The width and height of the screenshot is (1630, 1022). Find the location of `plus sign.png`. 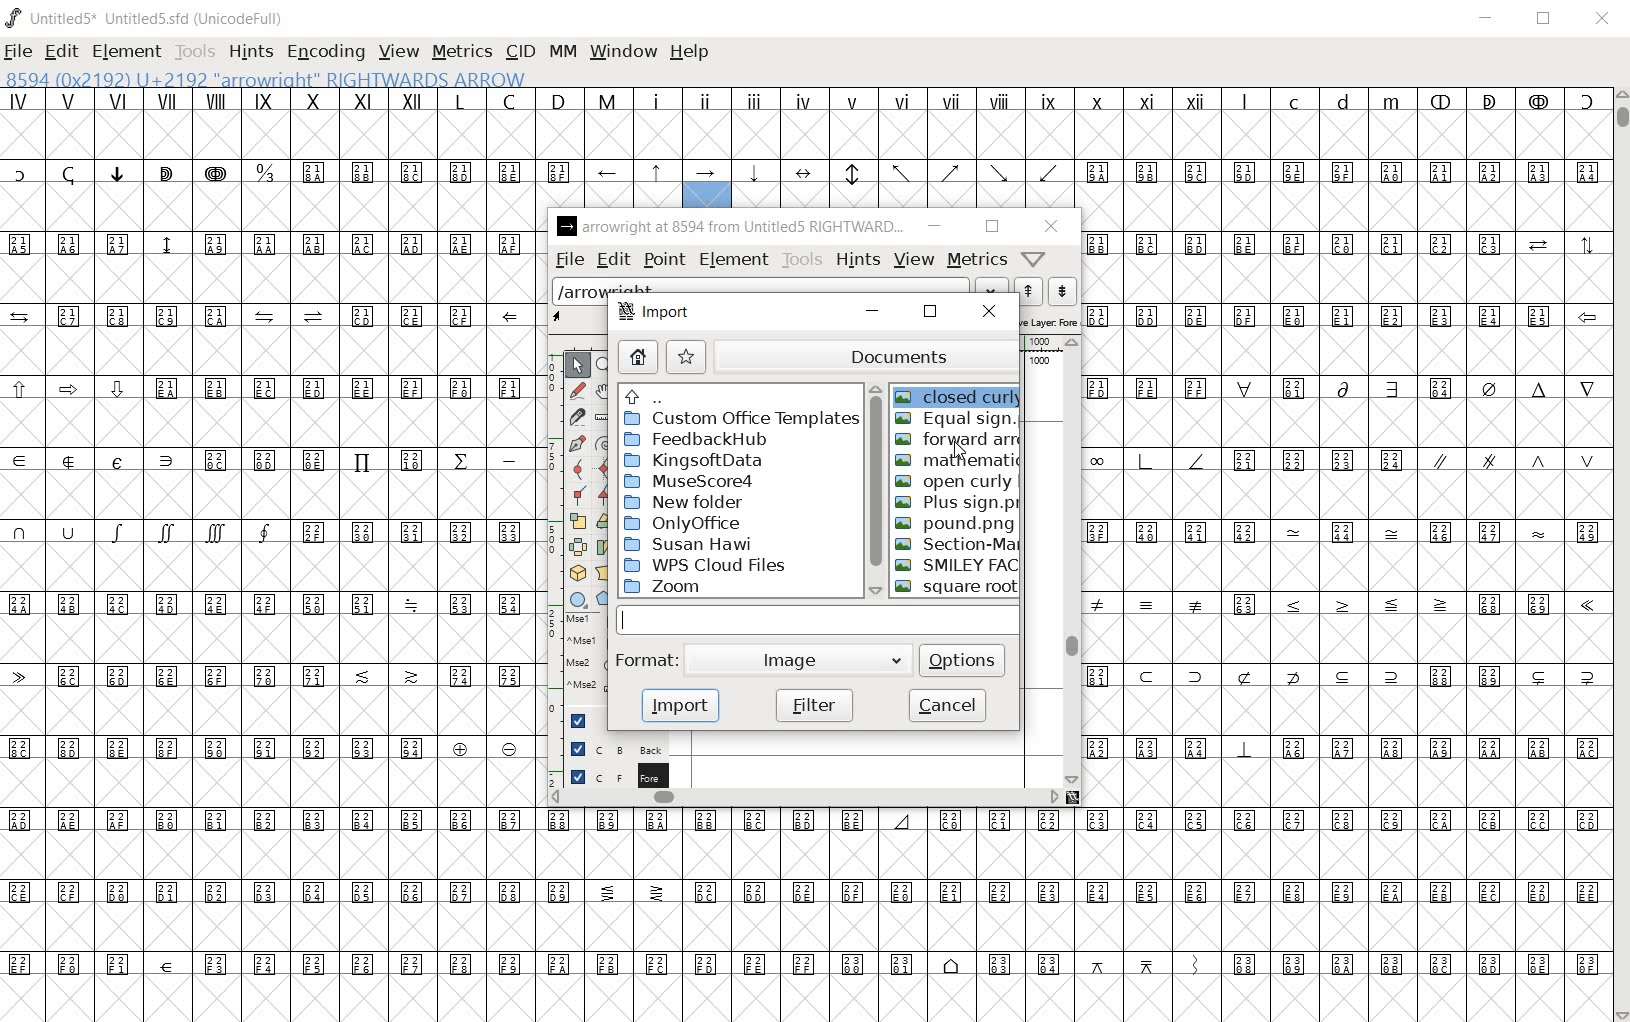

plus sign.png is located at coordinates (957, 504).